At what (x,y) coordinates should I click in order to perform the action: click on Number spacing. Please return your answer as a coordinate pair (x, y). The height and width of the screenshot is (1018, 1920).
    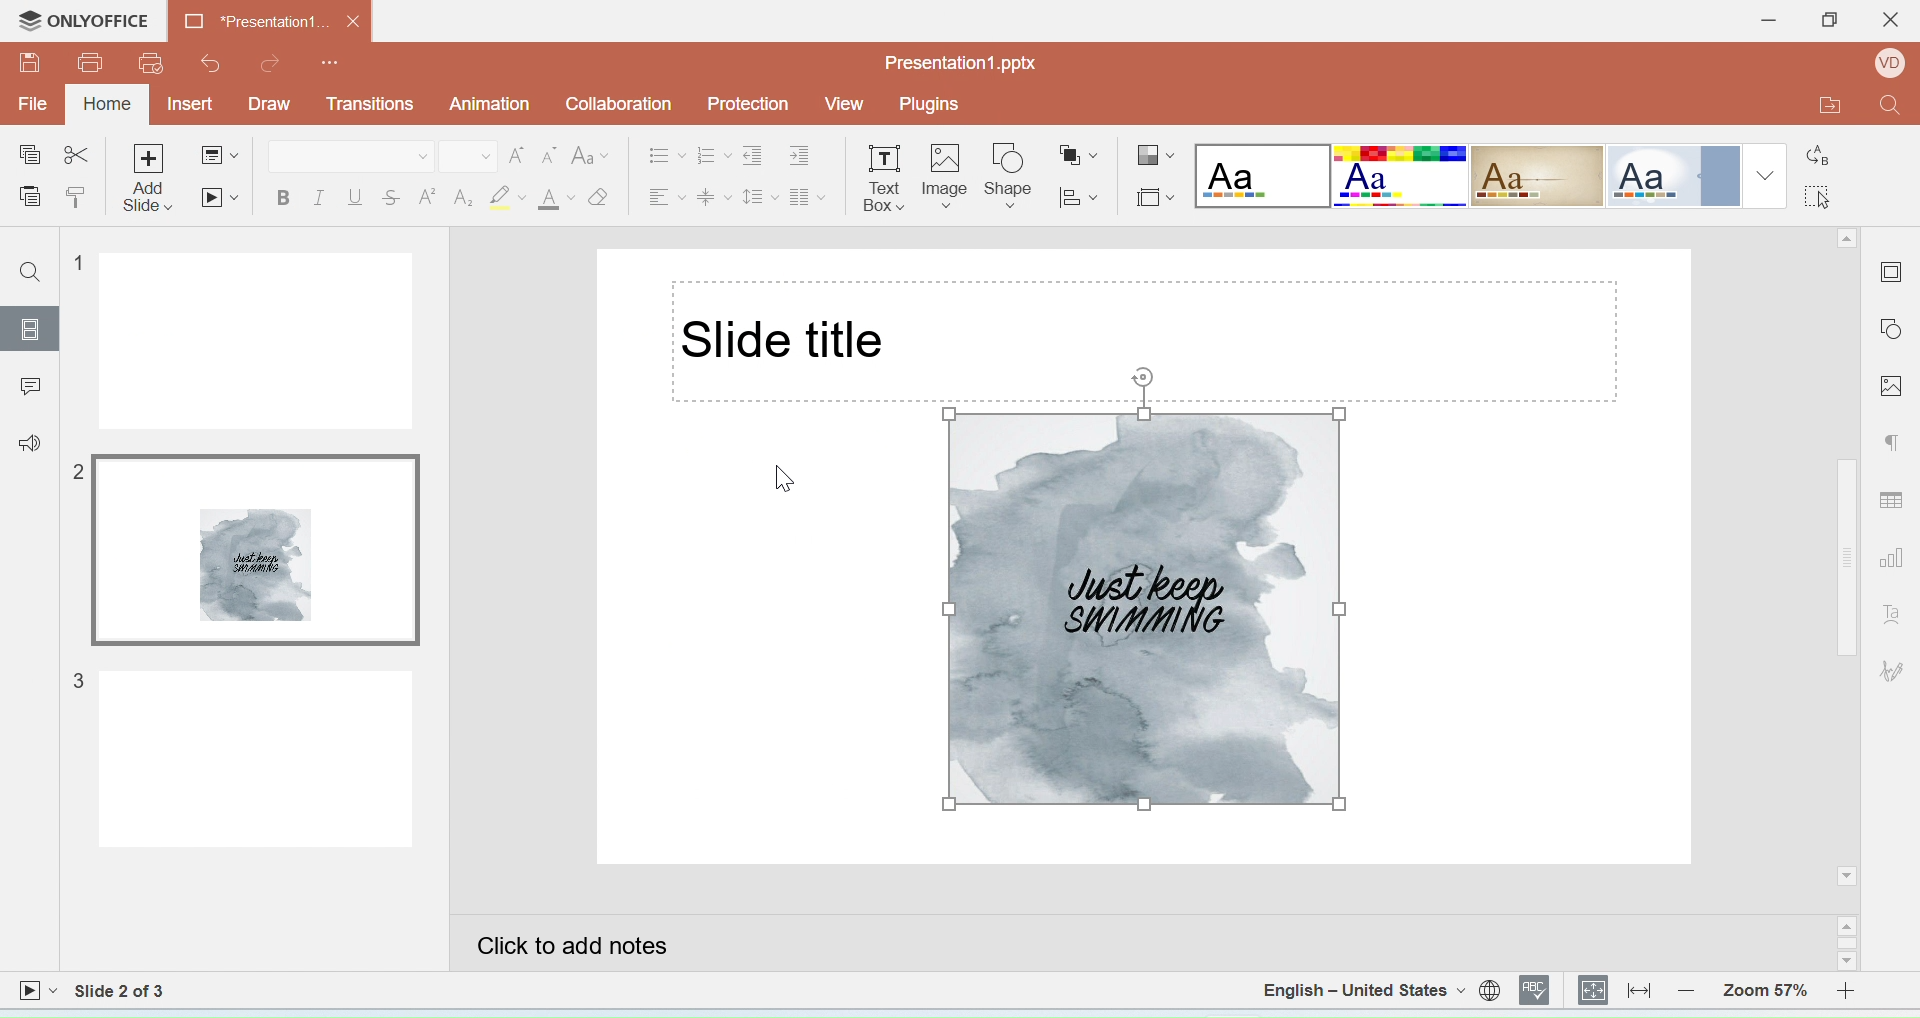
    Looking at the image, I should click on (715, 153).